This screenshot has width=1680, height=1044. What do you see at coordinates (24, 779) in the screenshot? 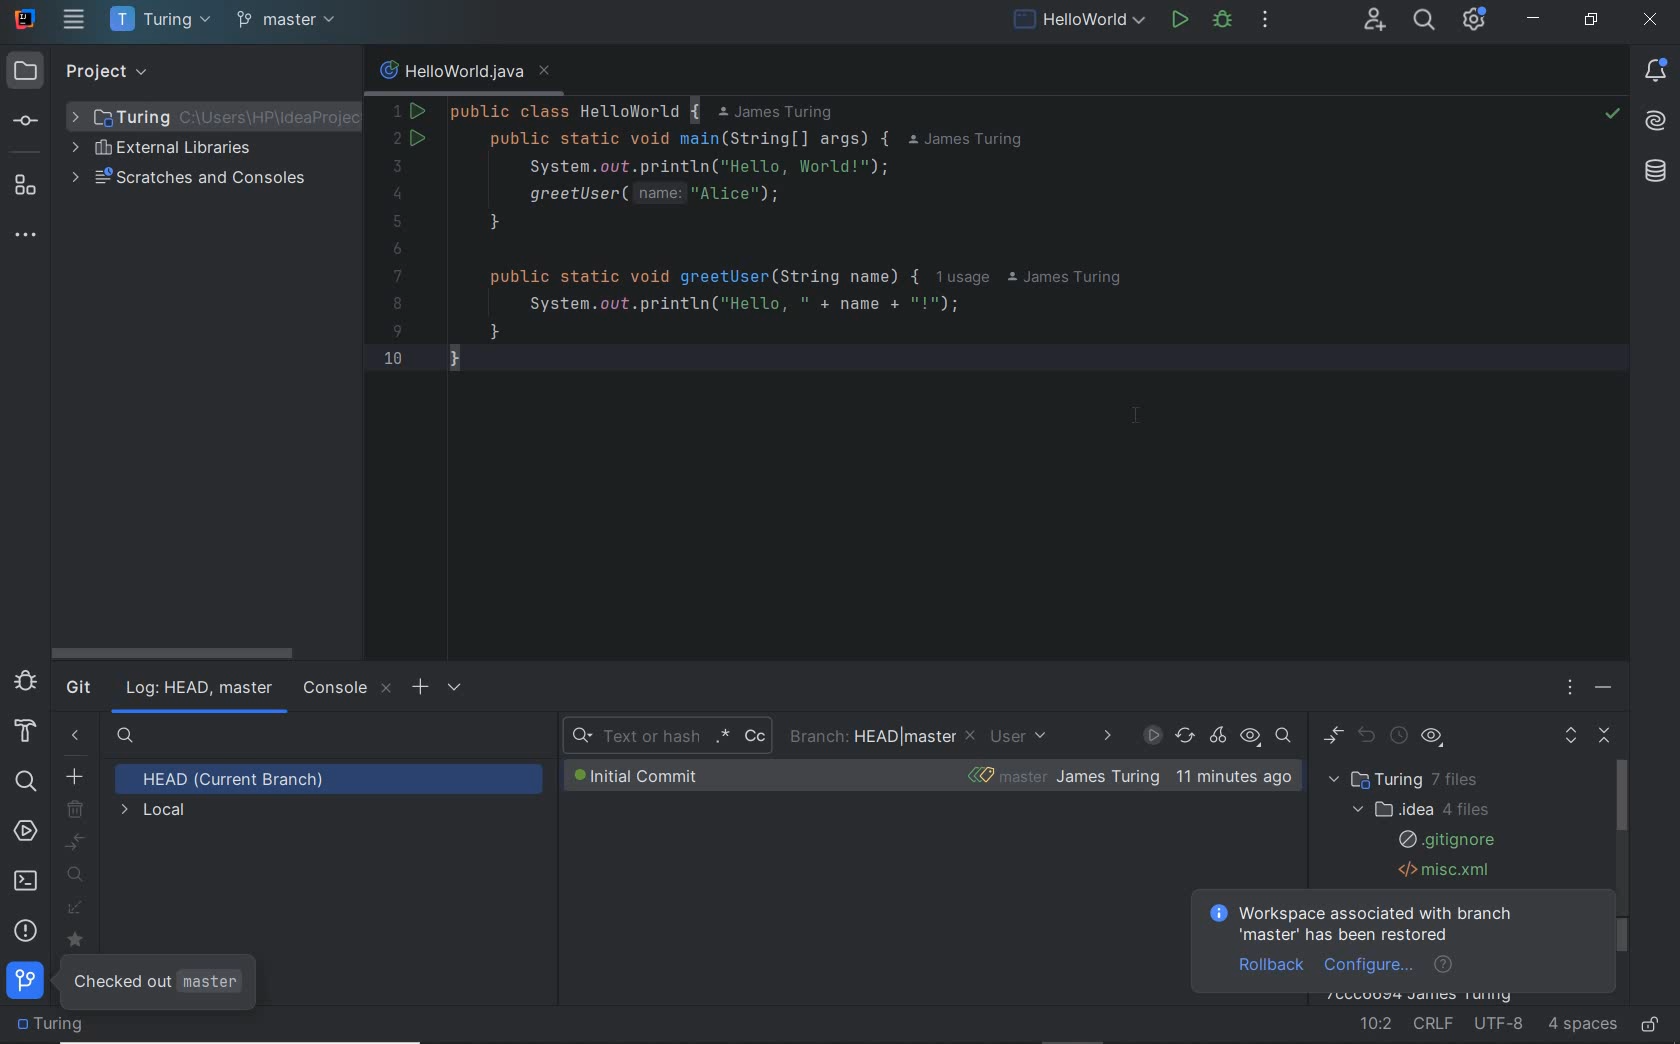
I see `search` at bounding box center [24, 779].